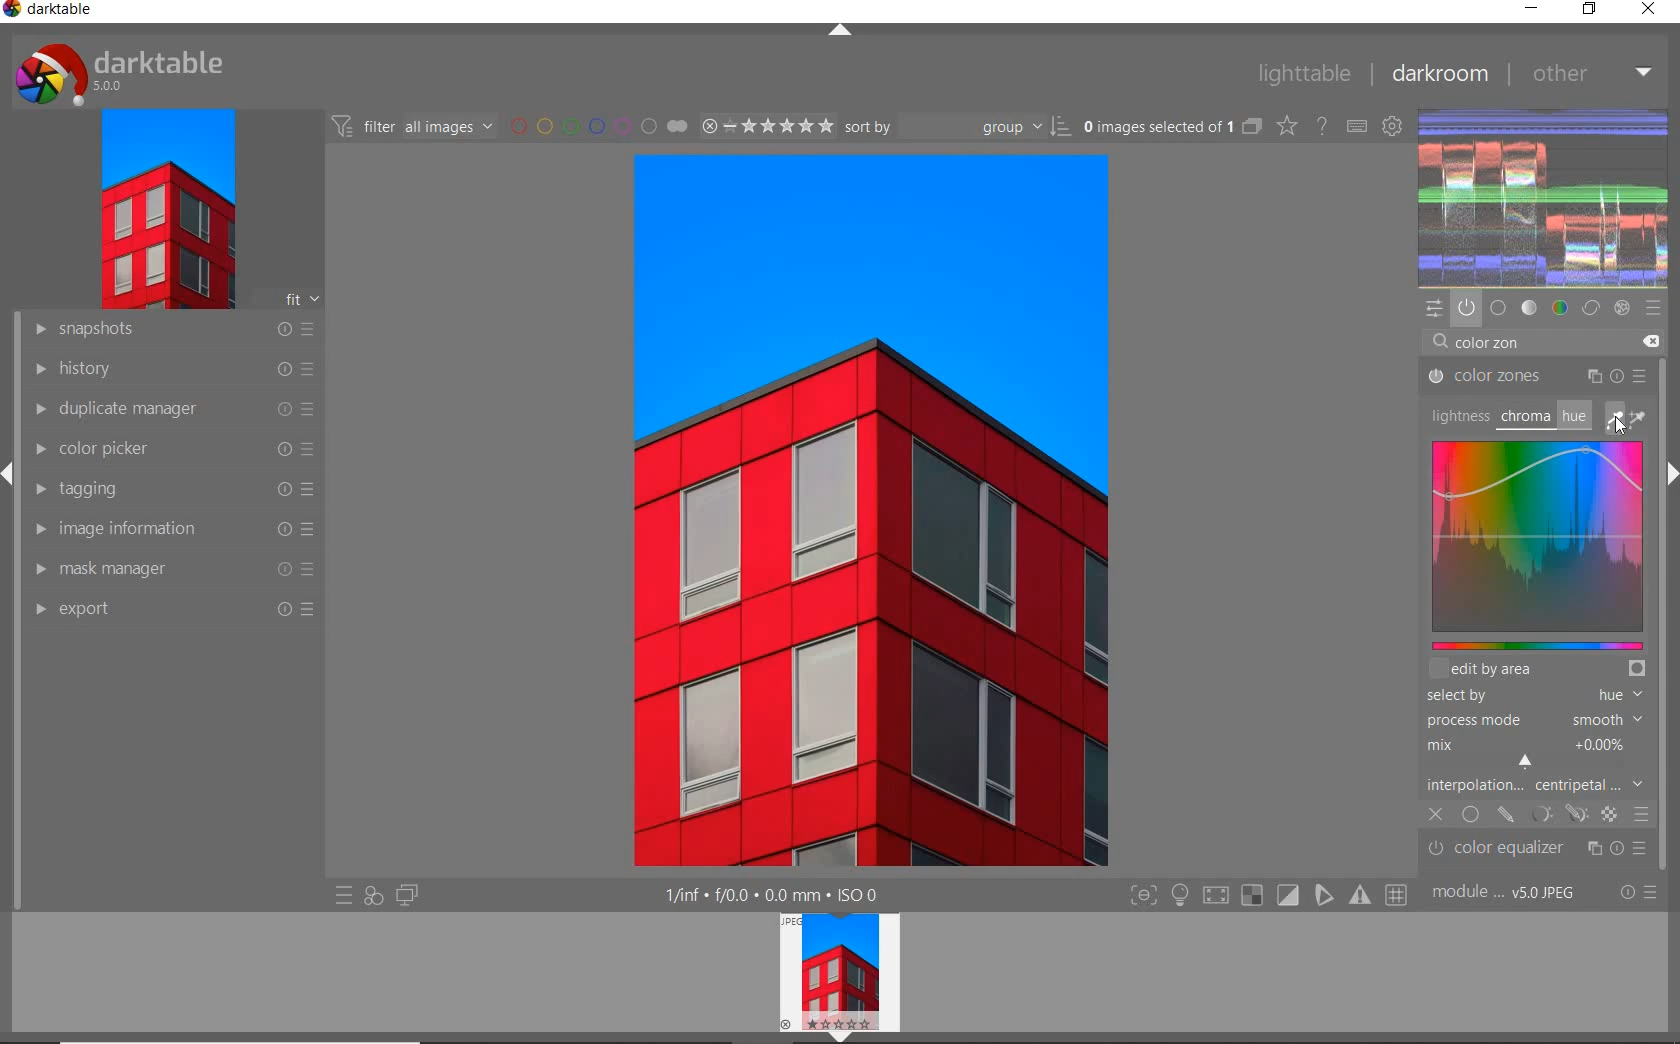 The width and height of the screenshot is (1680, 1044). Describe the element at coordinates (1628, 418) in the screenshot. I see `PICKER TOOLS` at that location.